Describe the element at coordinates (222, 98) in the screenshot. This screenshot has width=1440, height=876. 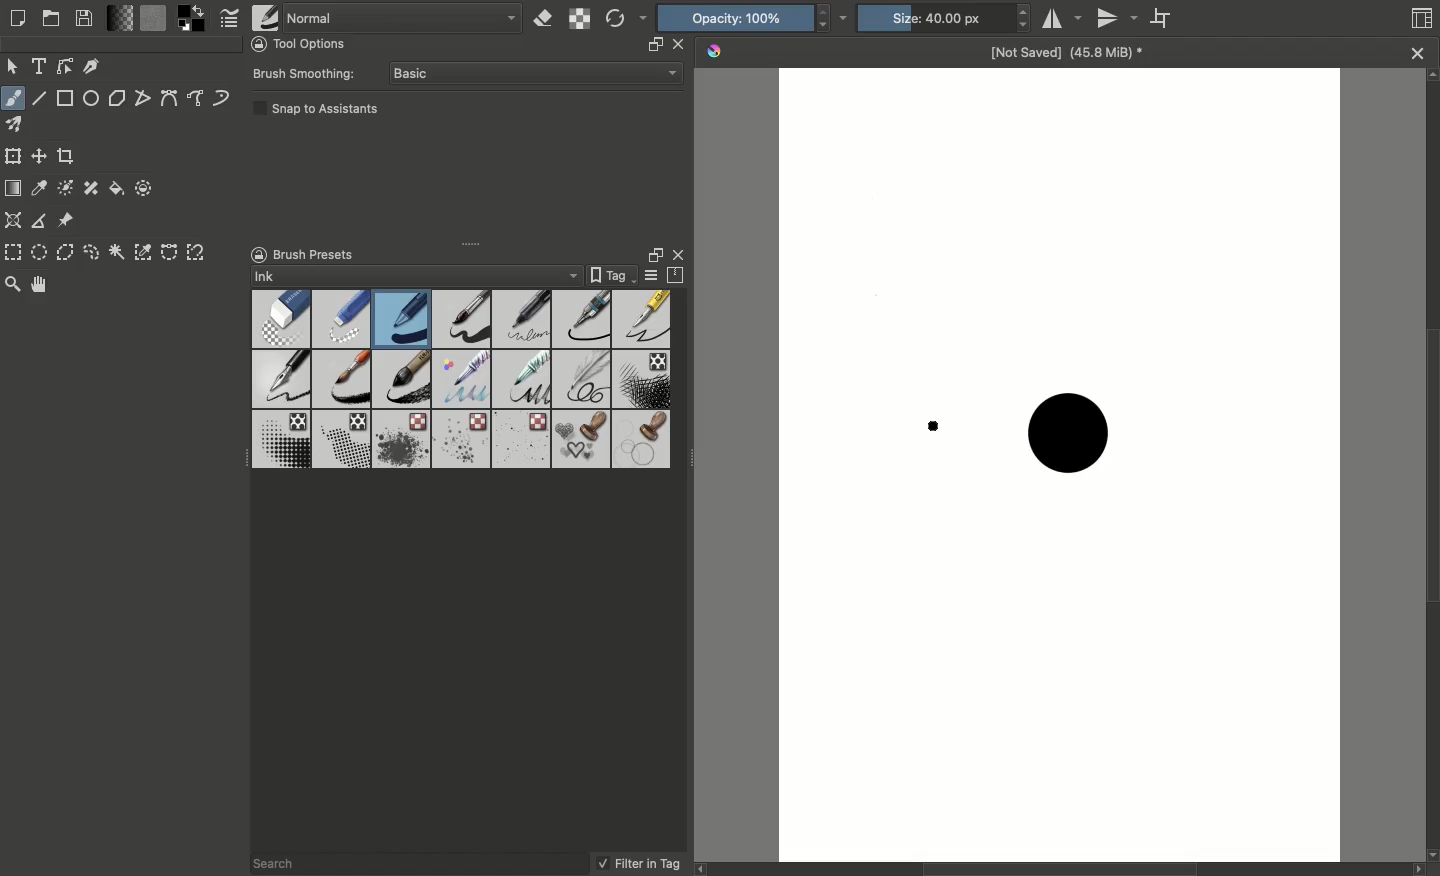
I see `Dynamic brush tool` at that location.